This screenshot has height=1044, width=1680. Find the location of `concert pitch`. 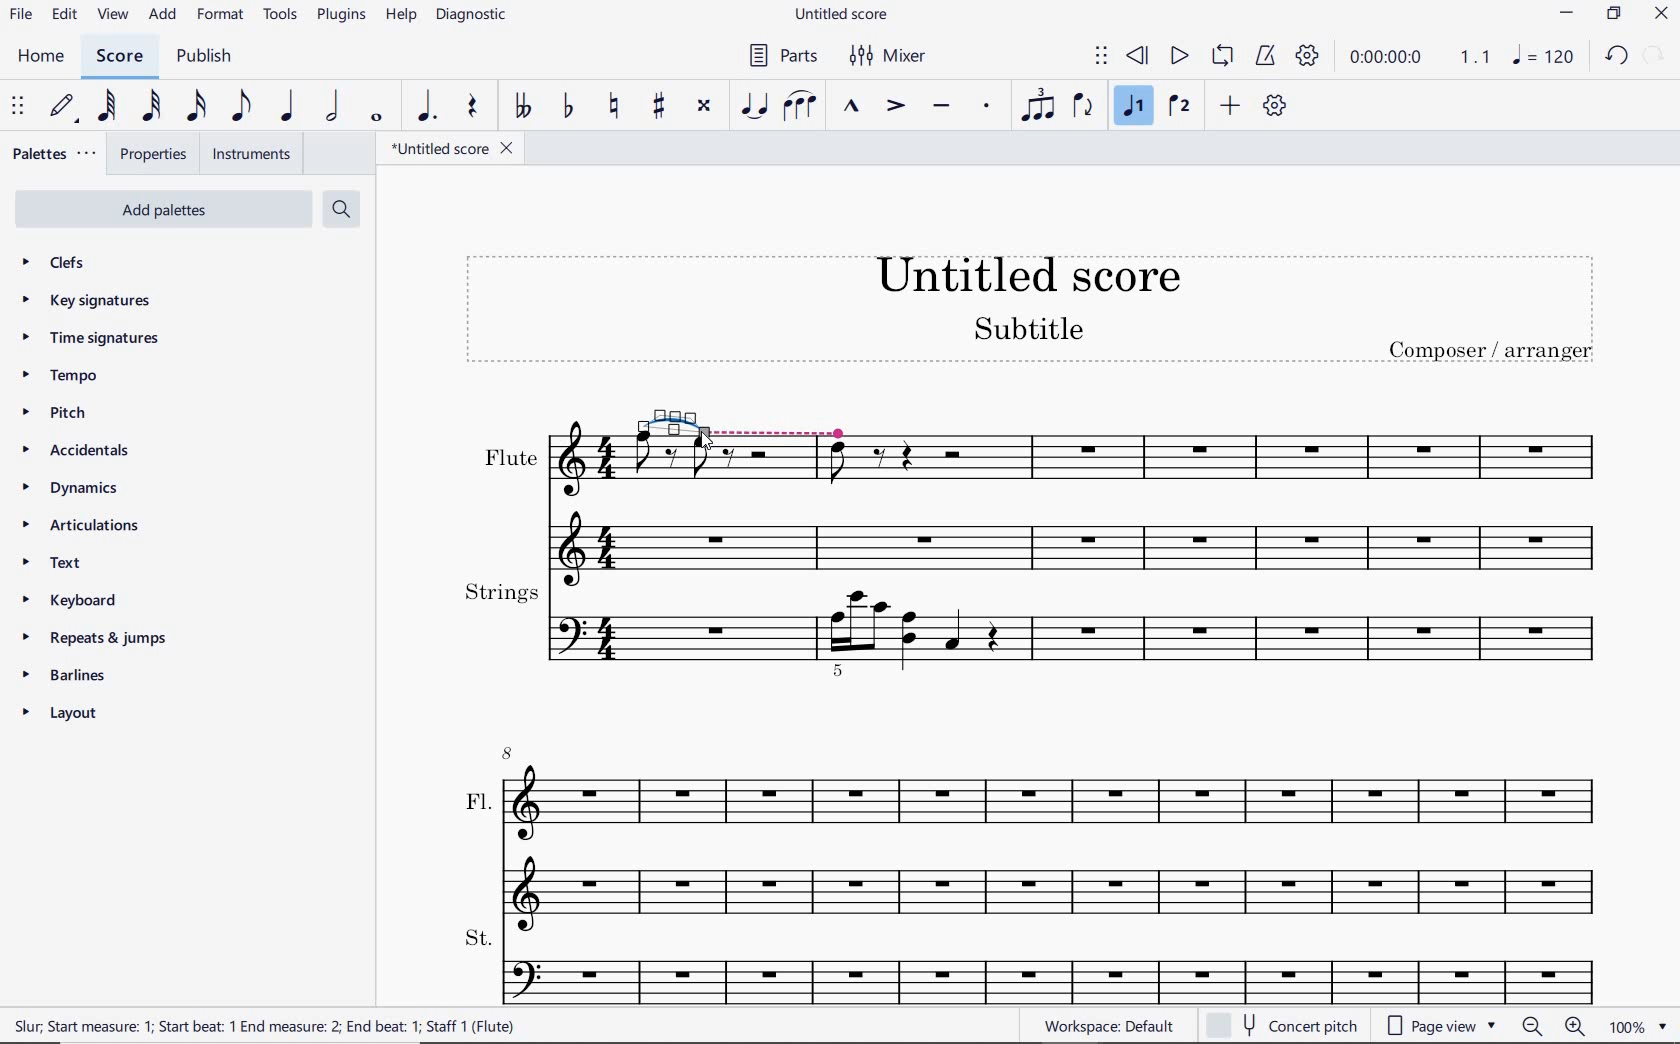

concert pitch is located at coordinates (1283, 1025).